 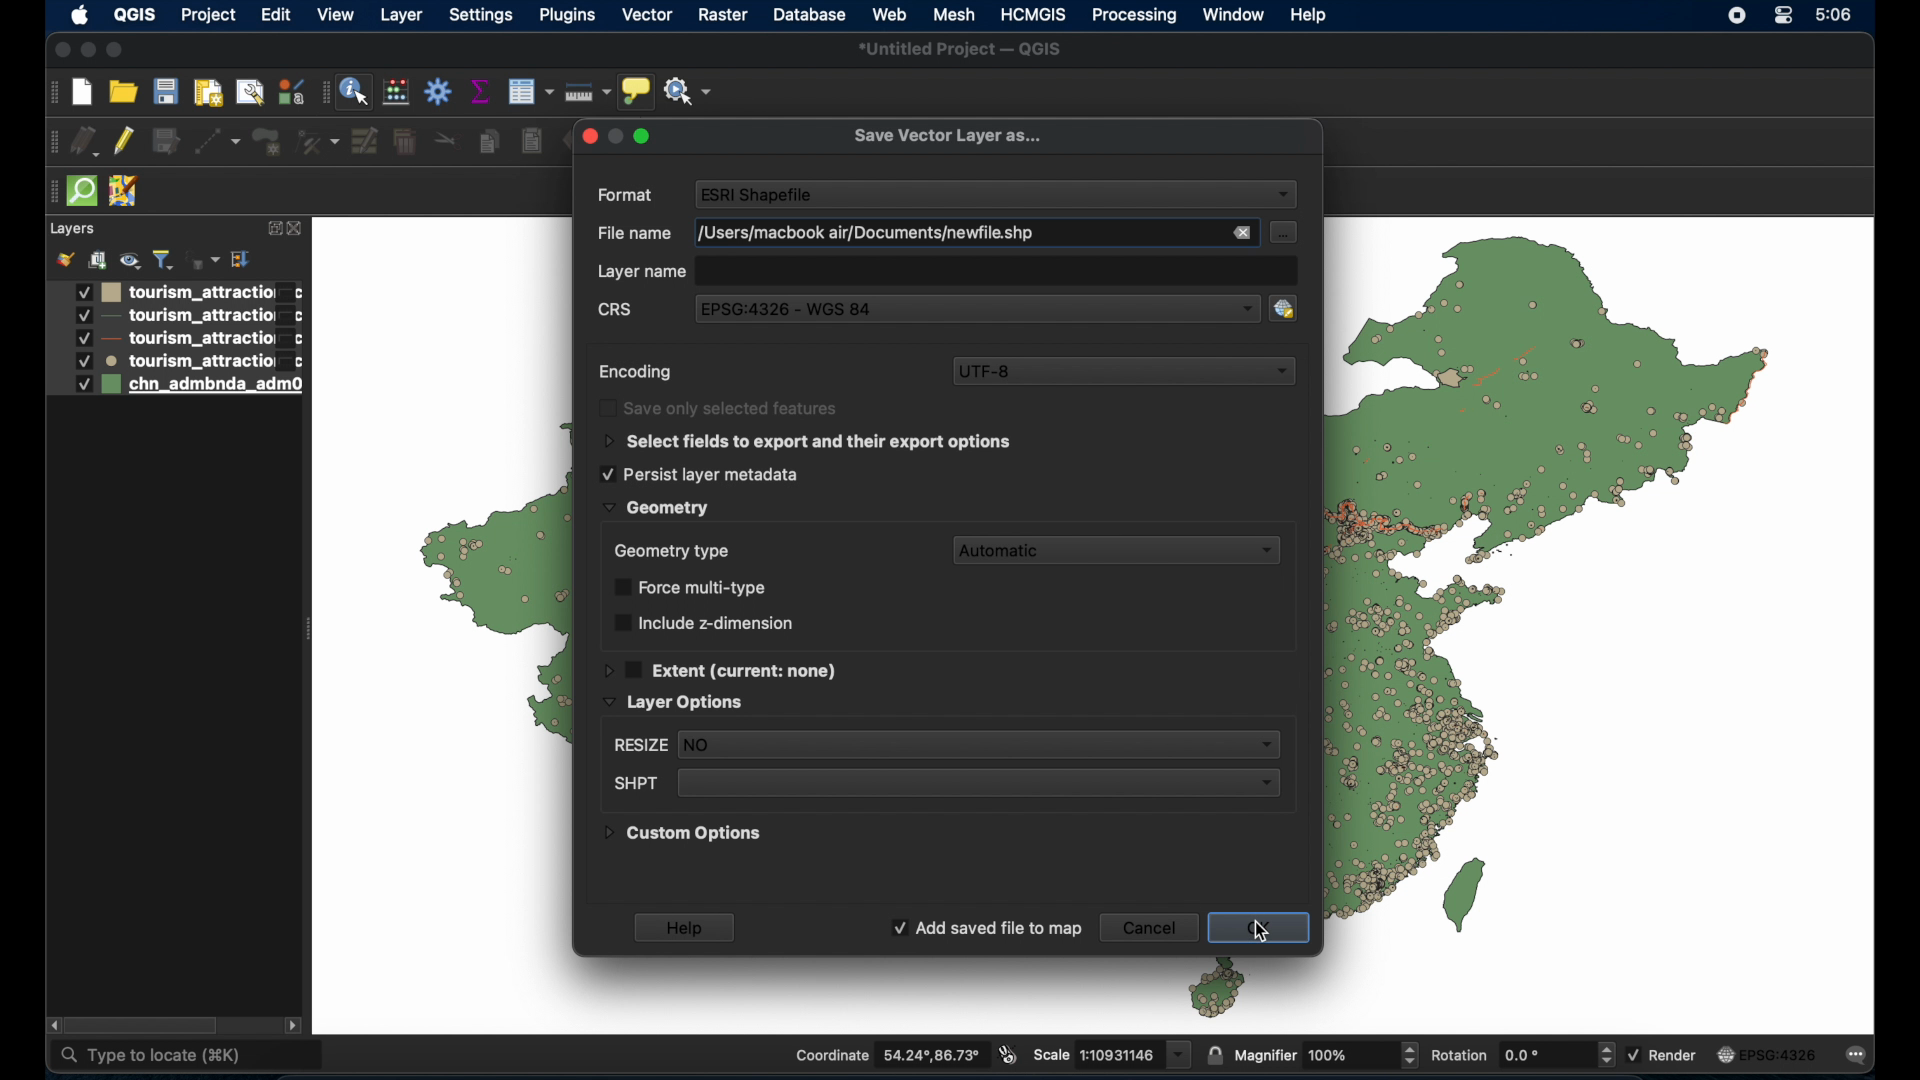 I want to click on toggle extents and mouse display position, so click(x=1009, y=1056).